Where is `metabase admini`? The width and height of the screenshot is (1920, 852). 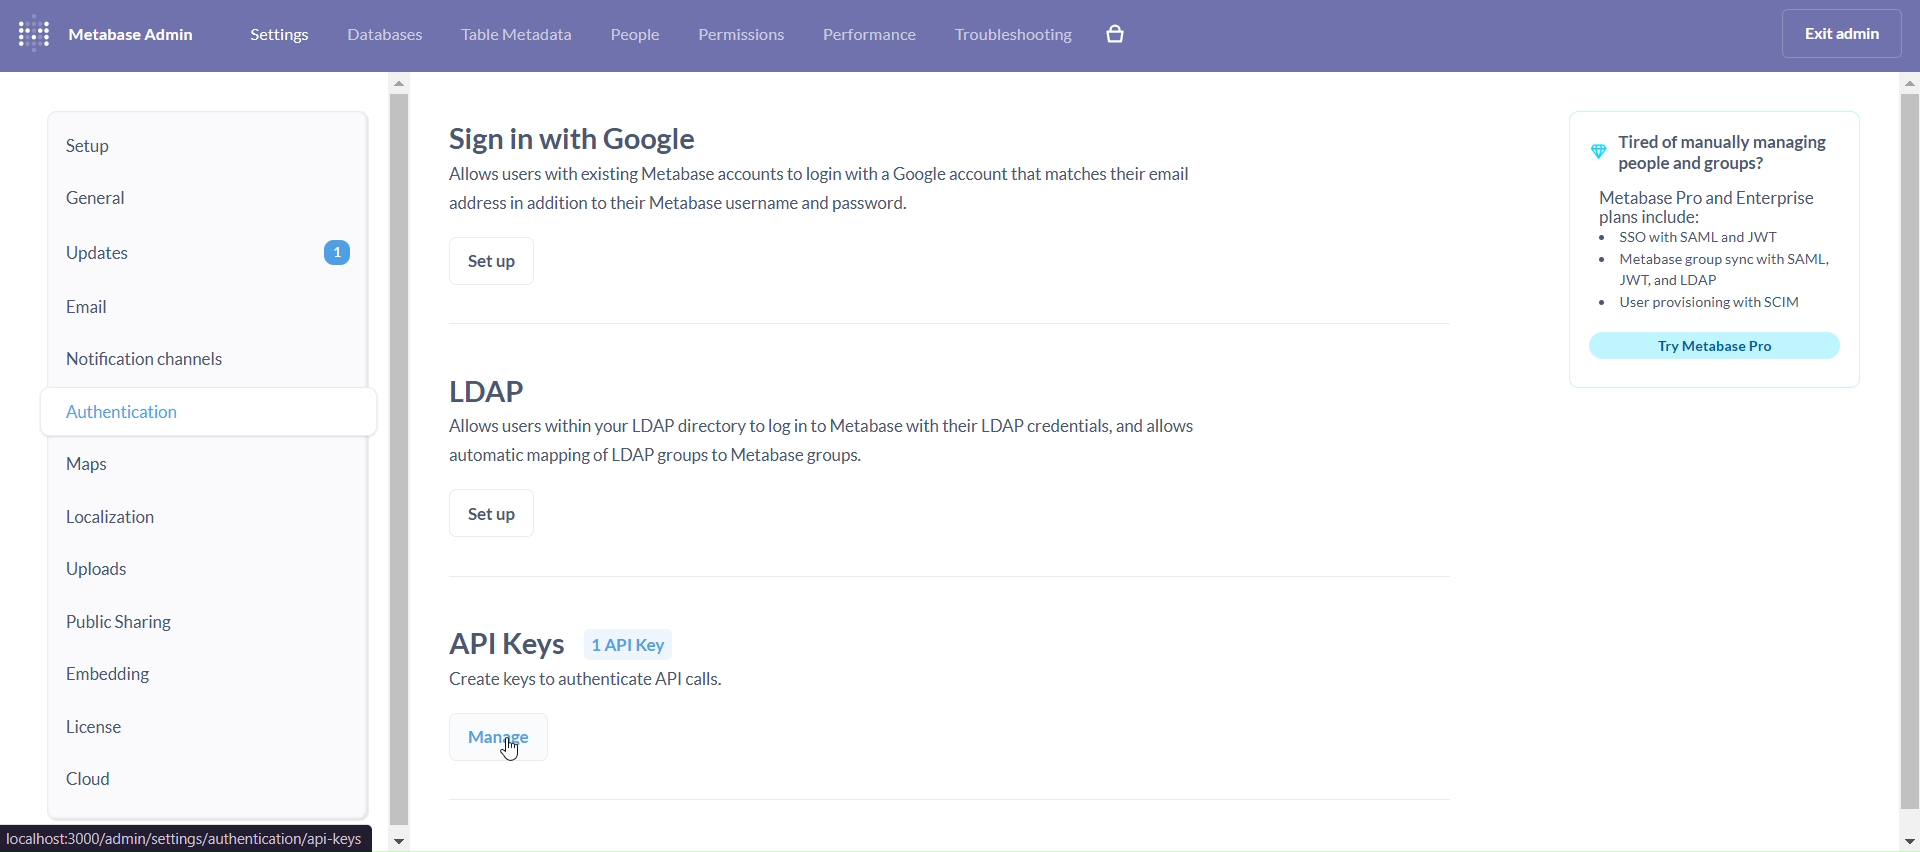 metabase admini is located at coordinates (134, 35).